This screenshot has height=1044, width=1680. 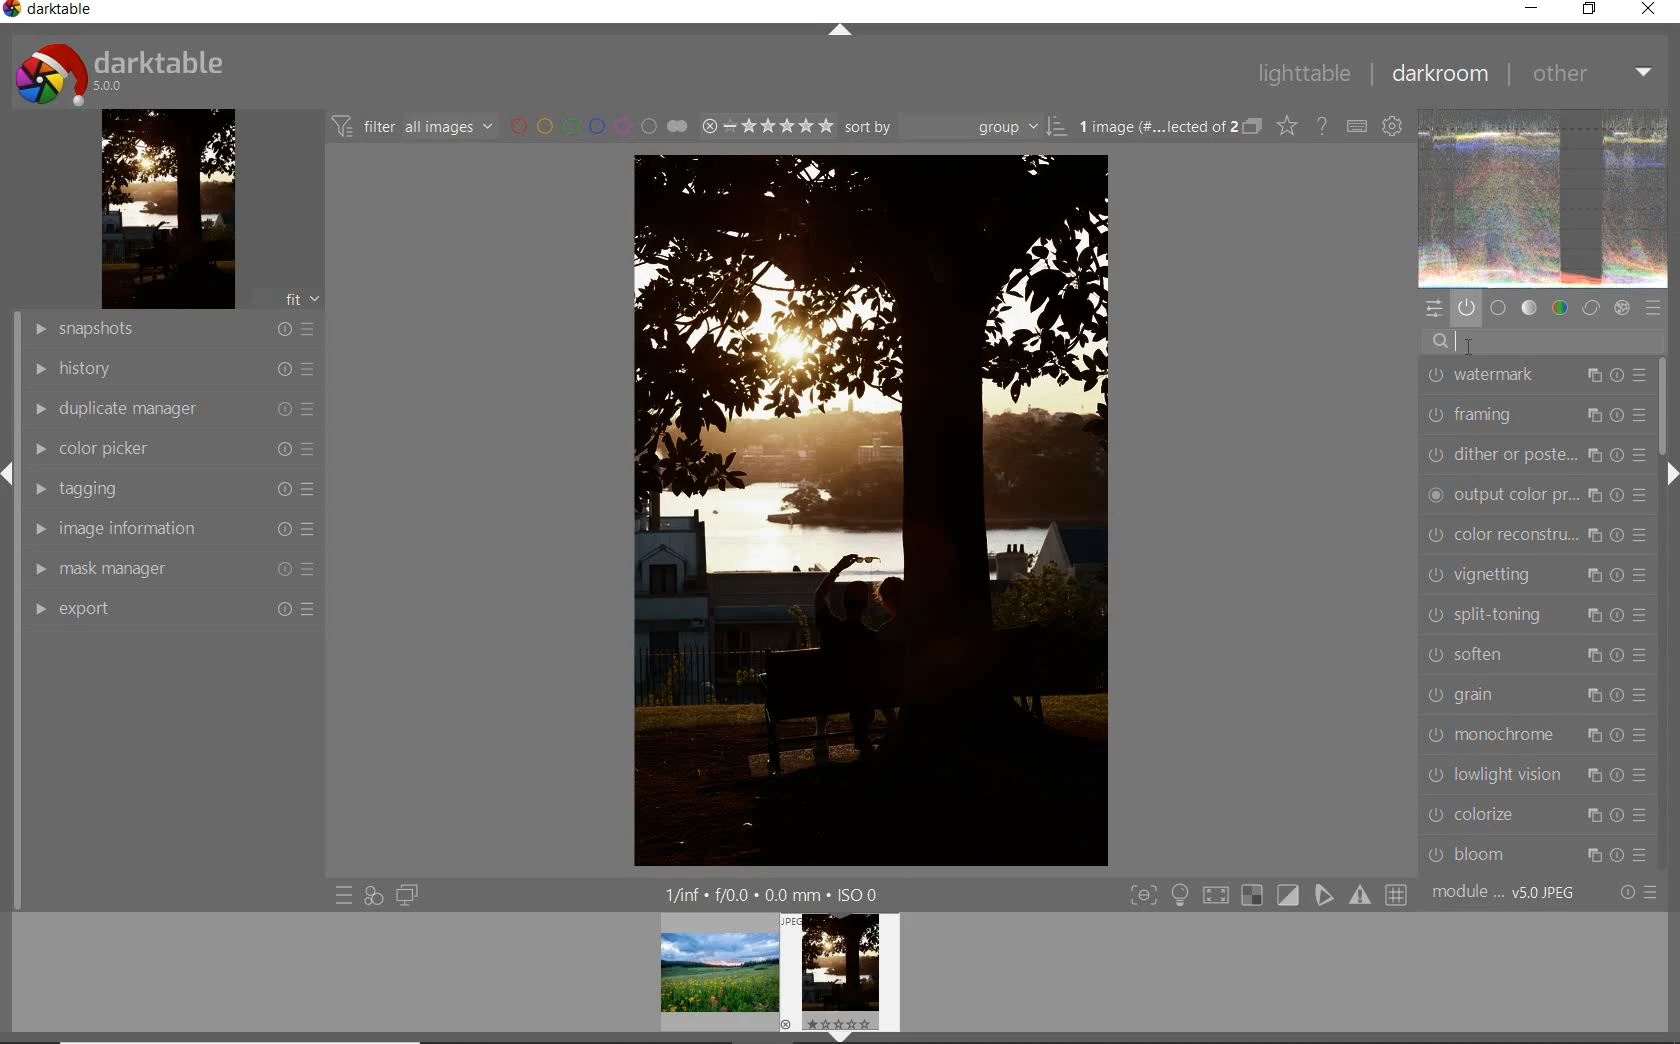 What do you see at coordinates (1301, 75) in the screenshot?
I see `lighttable` at bounding box center [1301, 75].